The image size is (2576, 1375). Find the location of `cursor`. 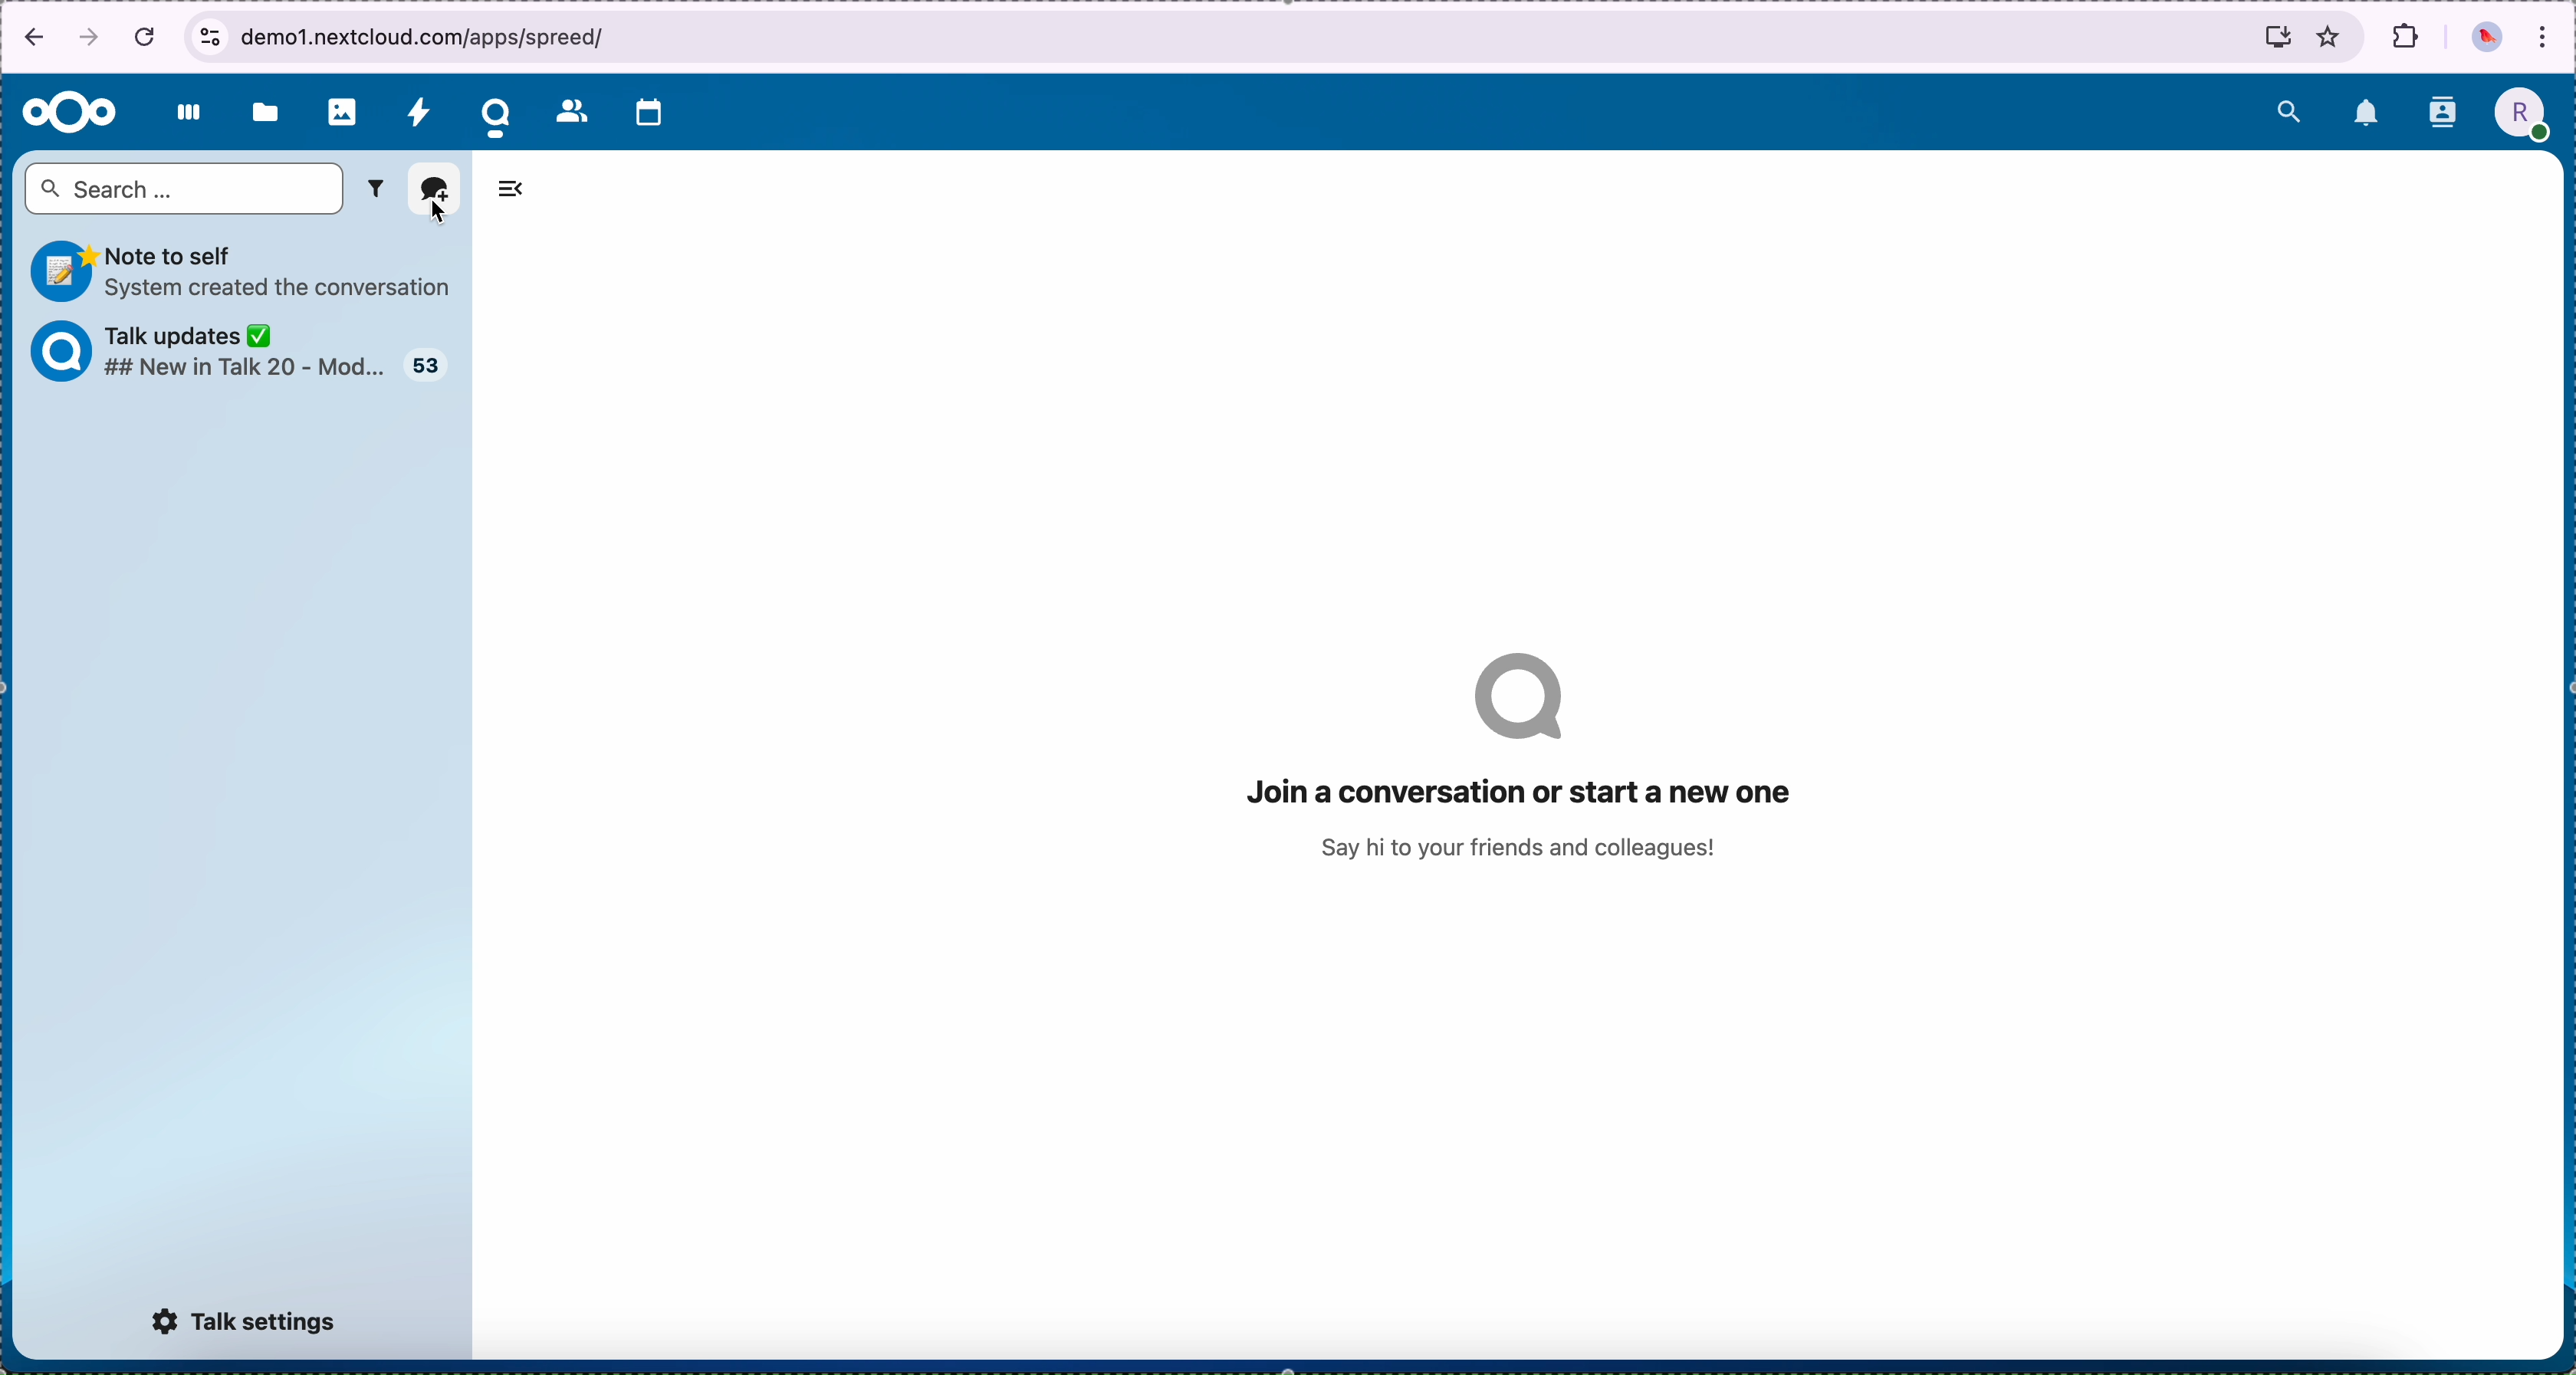

cursor is located at coordinates (441, 213).